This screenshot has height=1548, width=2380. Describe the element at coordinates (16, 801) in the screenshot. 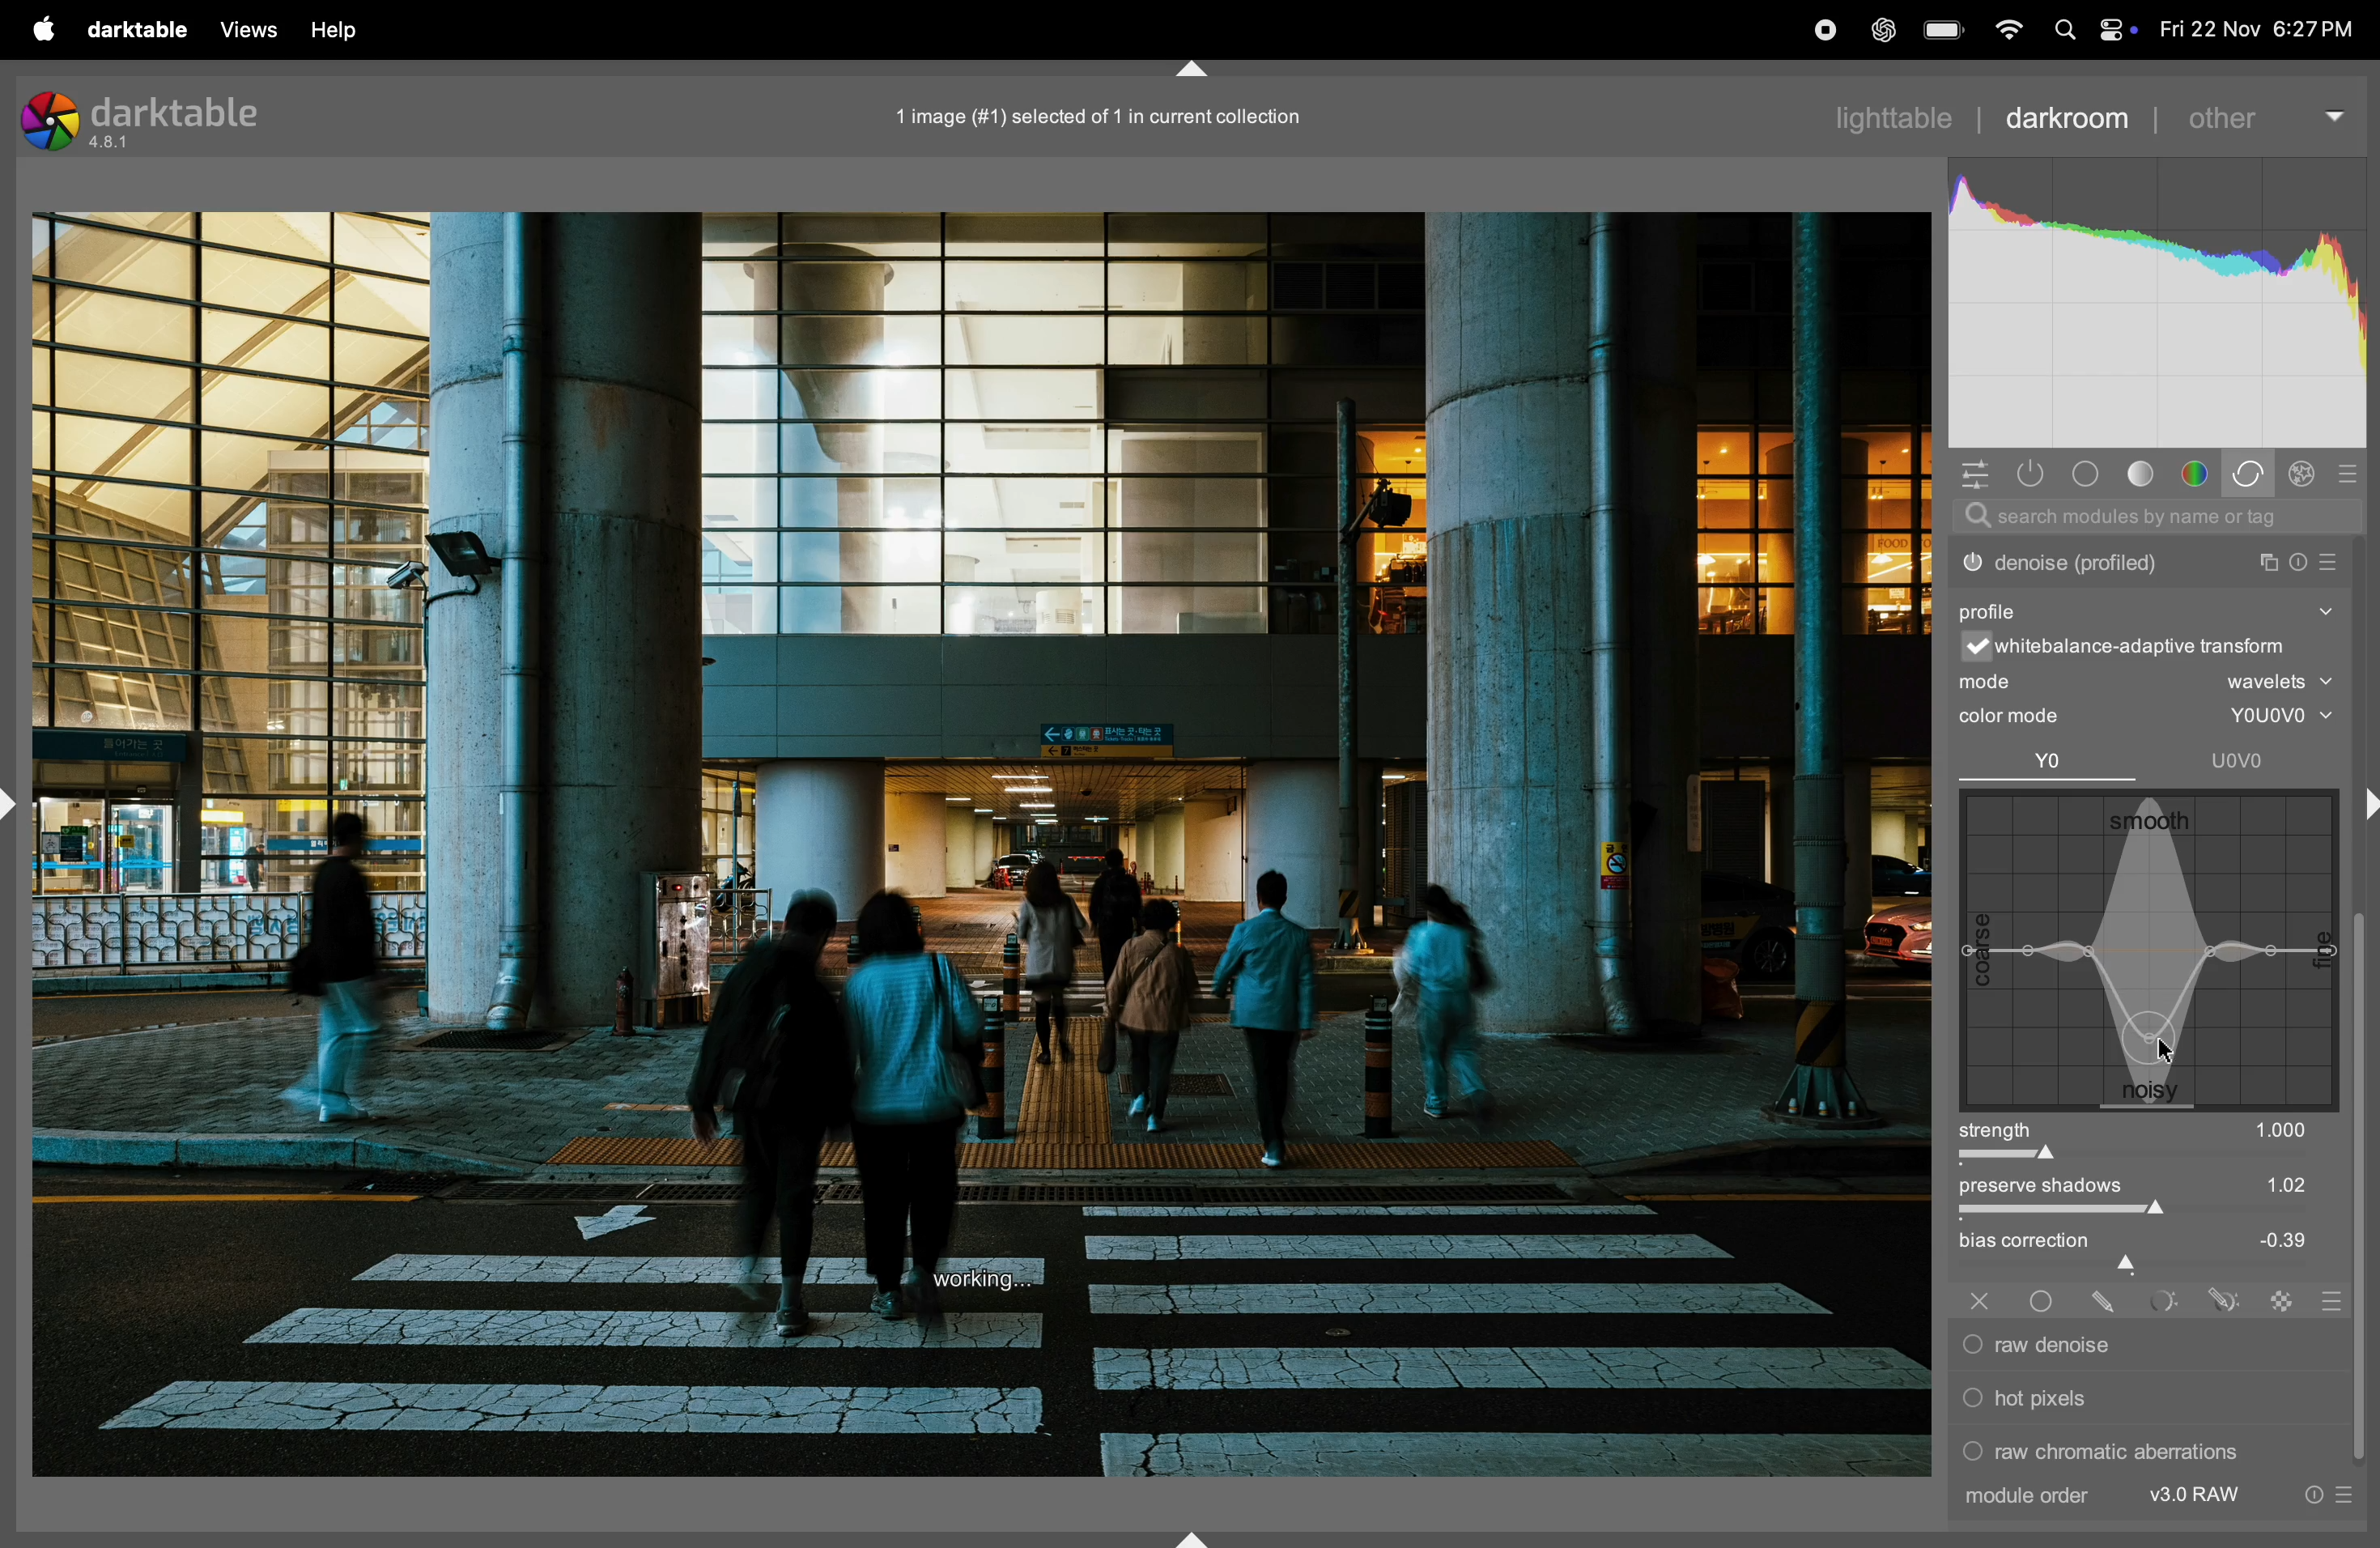

I see `shift+ctrl+l` at that location.